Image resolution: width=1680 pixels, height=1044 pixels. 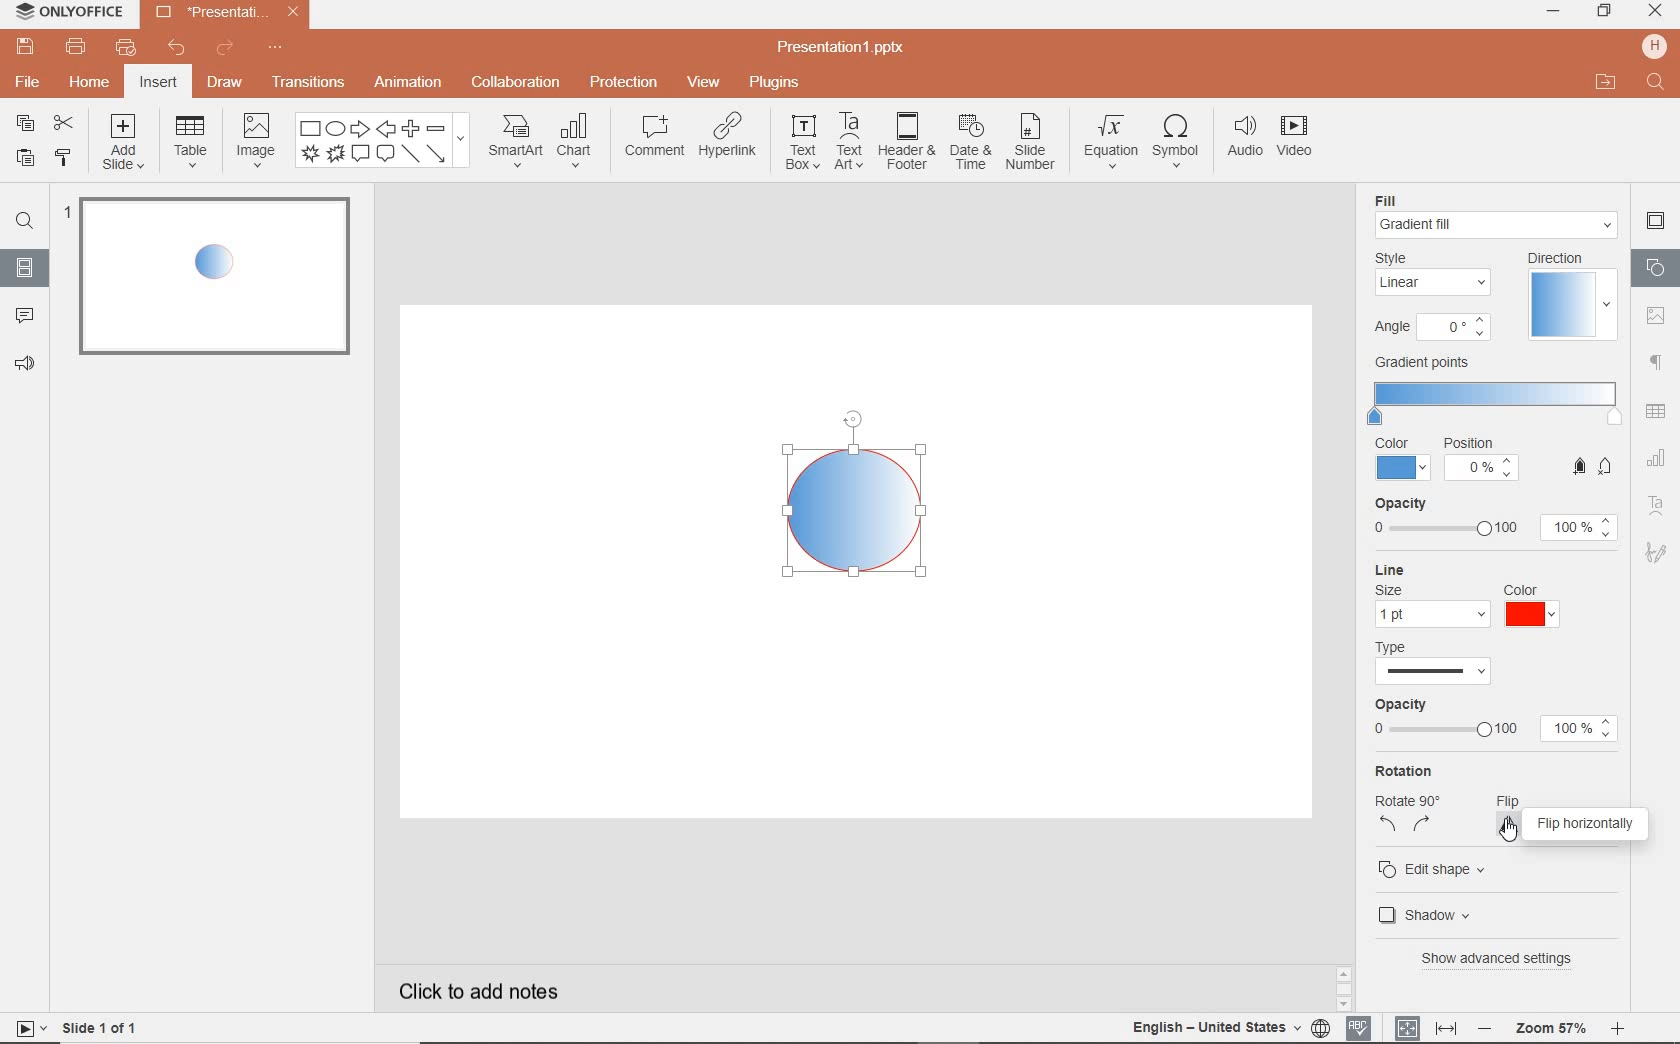 What do you see at coordinates (1446, 1025) in the screenshot?
I see `fit to width` at bounding box center [1446, 1025].